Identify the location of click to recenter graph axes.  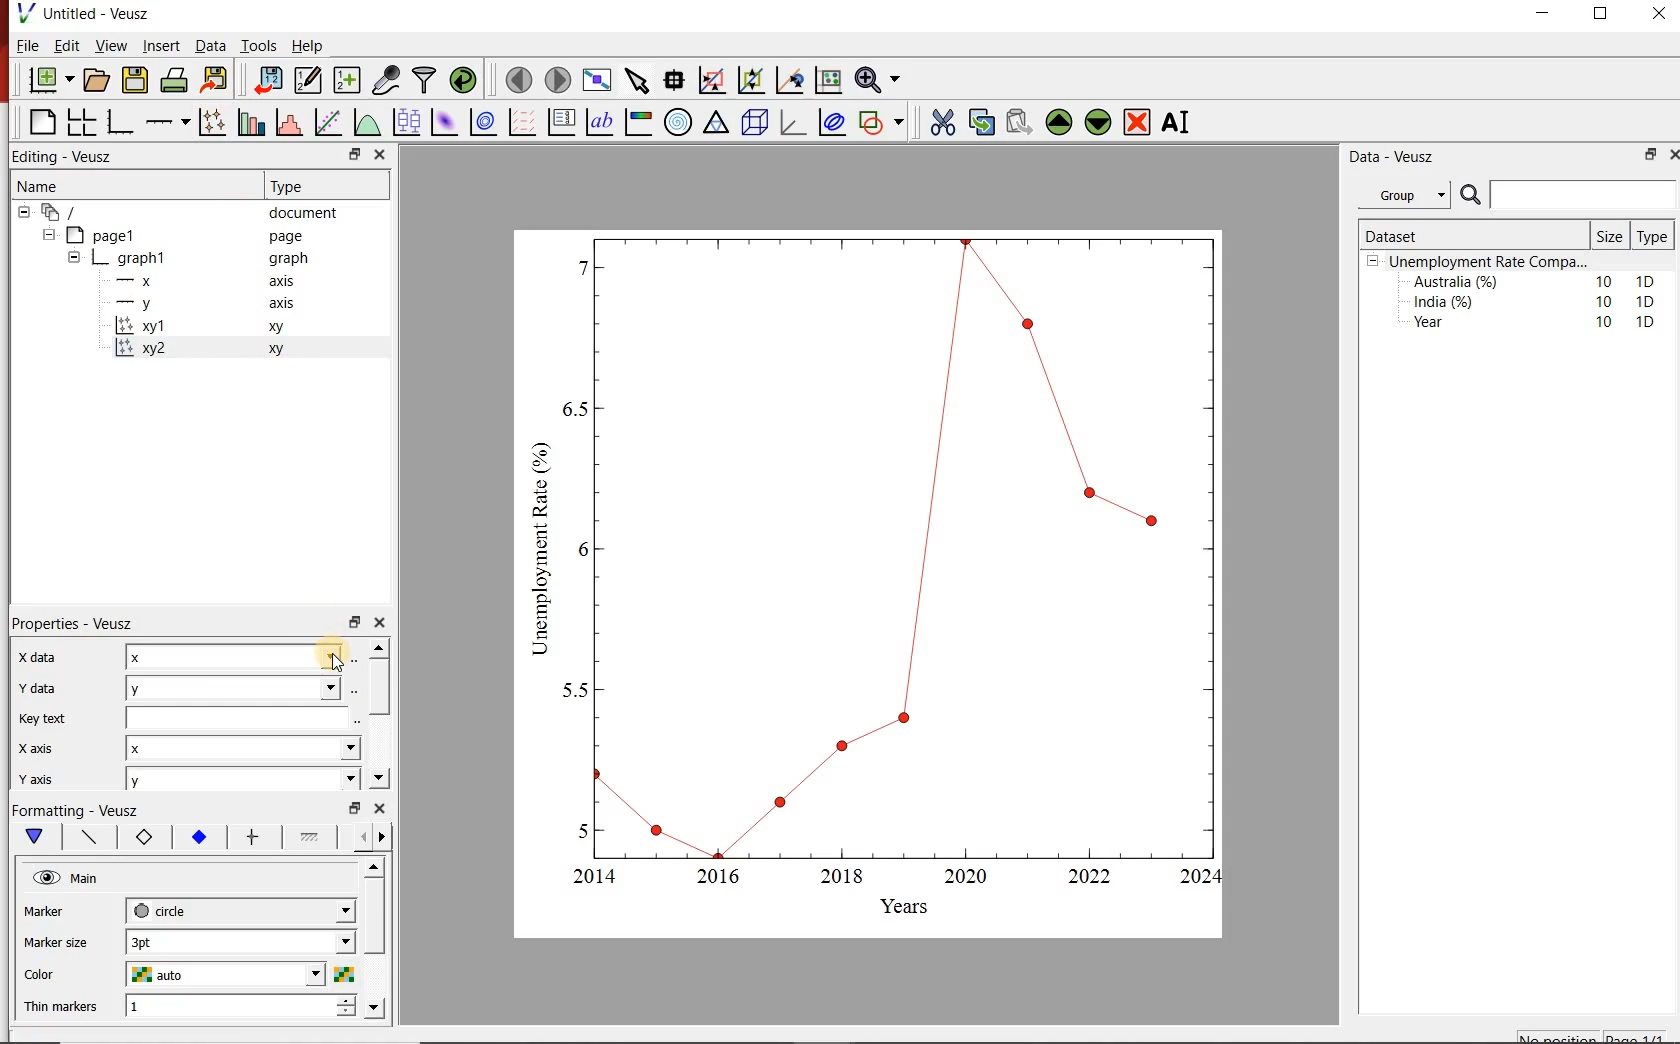
(791, 79).